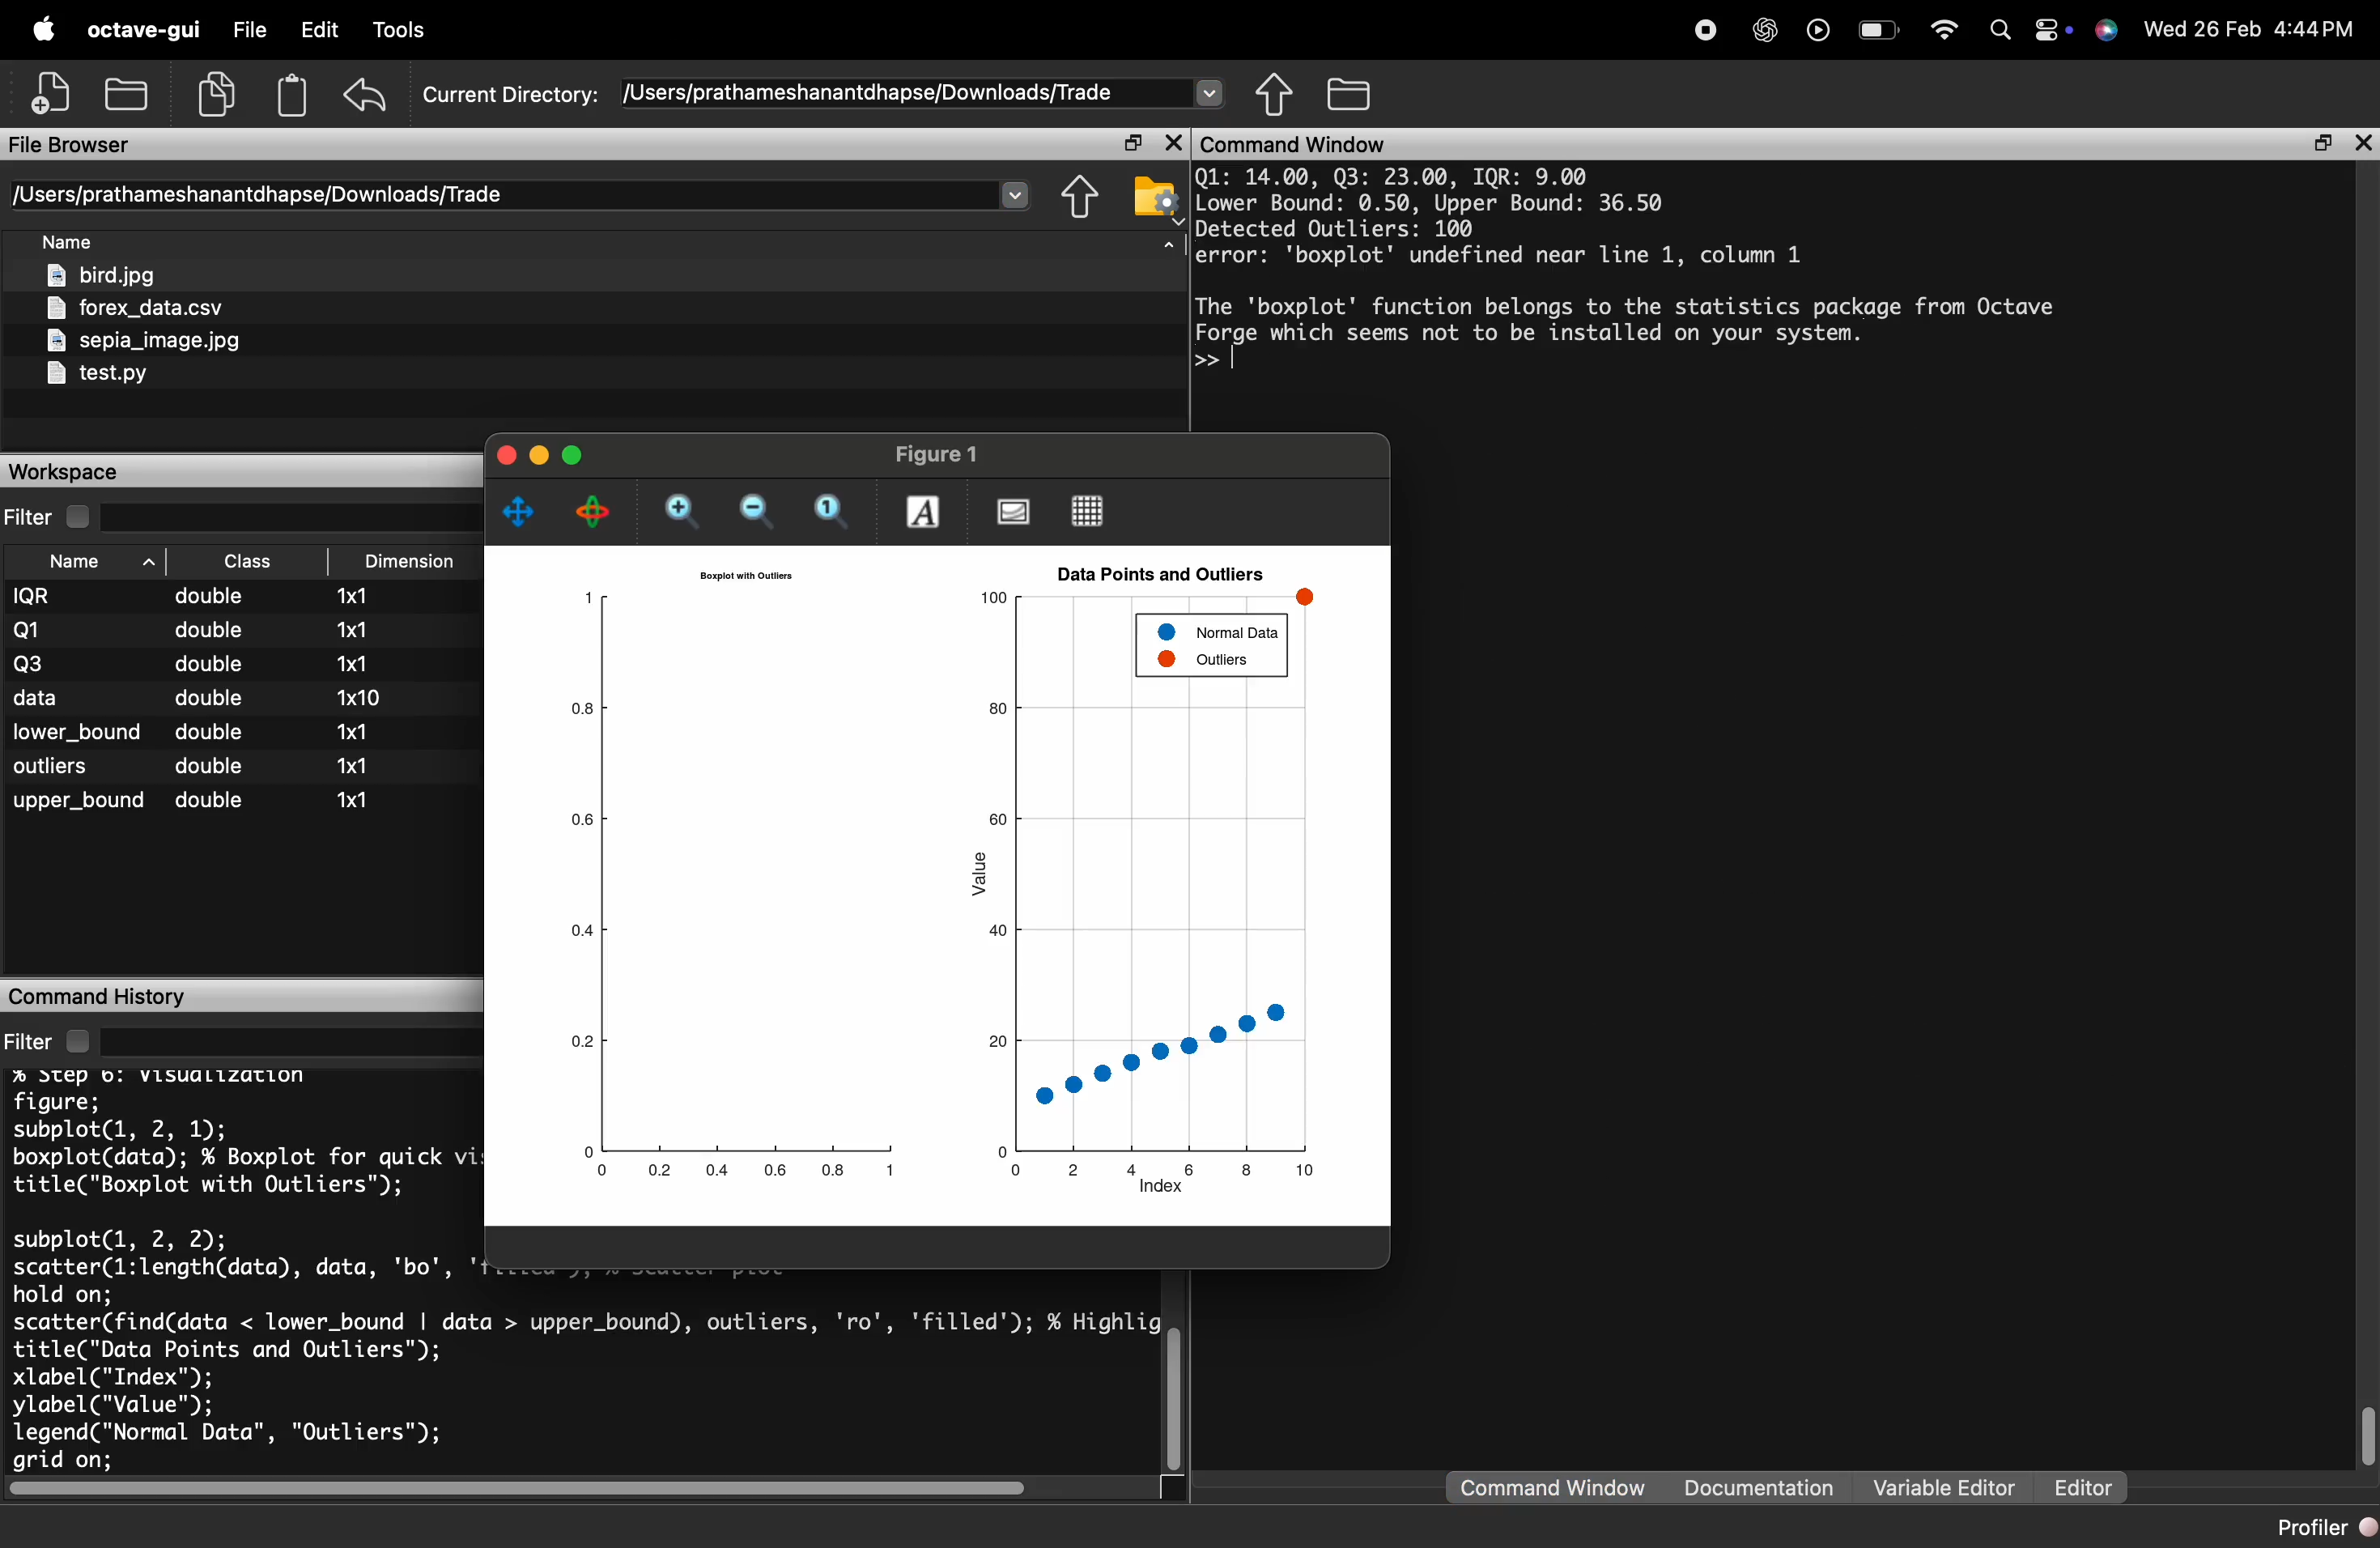 This screenshot has height=1548, width=2380. Describe the element at coordinates (1275, 94) in the screenshot. I see `share` at that location.